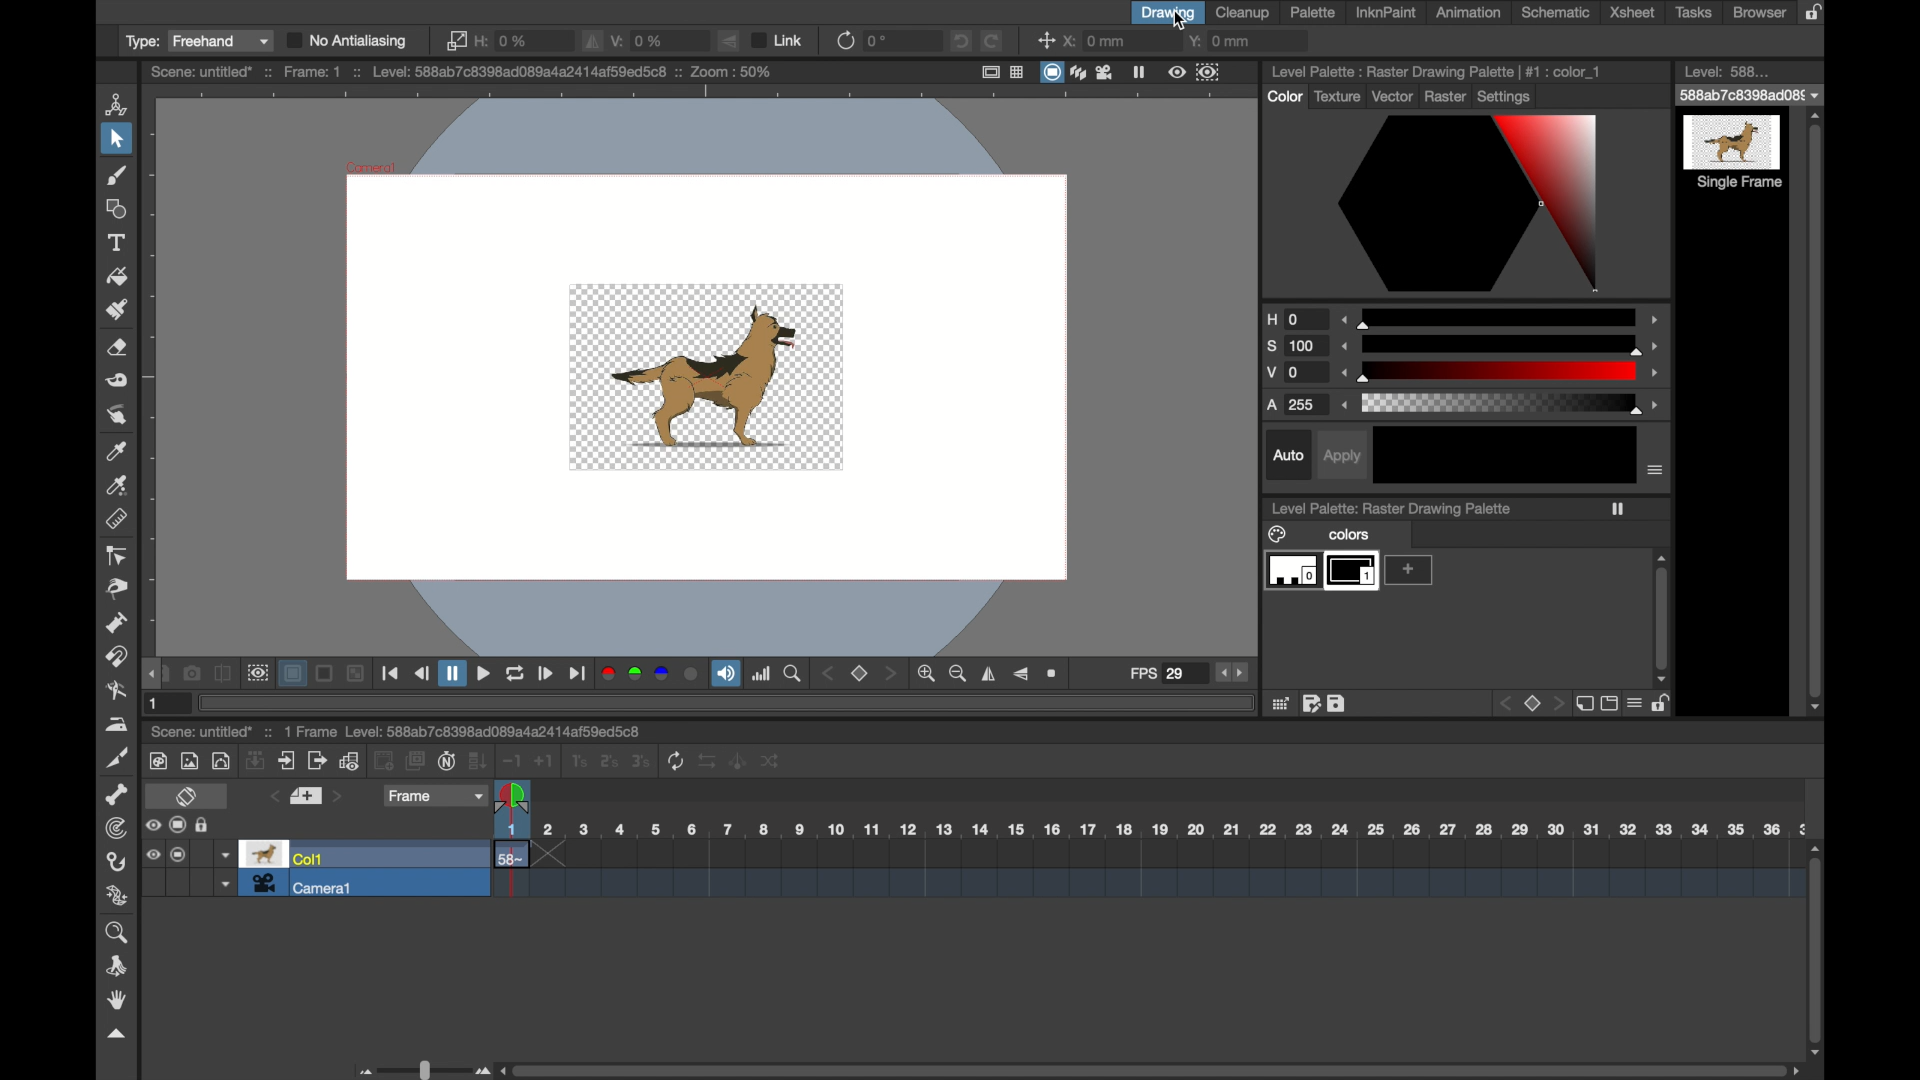  I want to click on , so click(1503, 371).